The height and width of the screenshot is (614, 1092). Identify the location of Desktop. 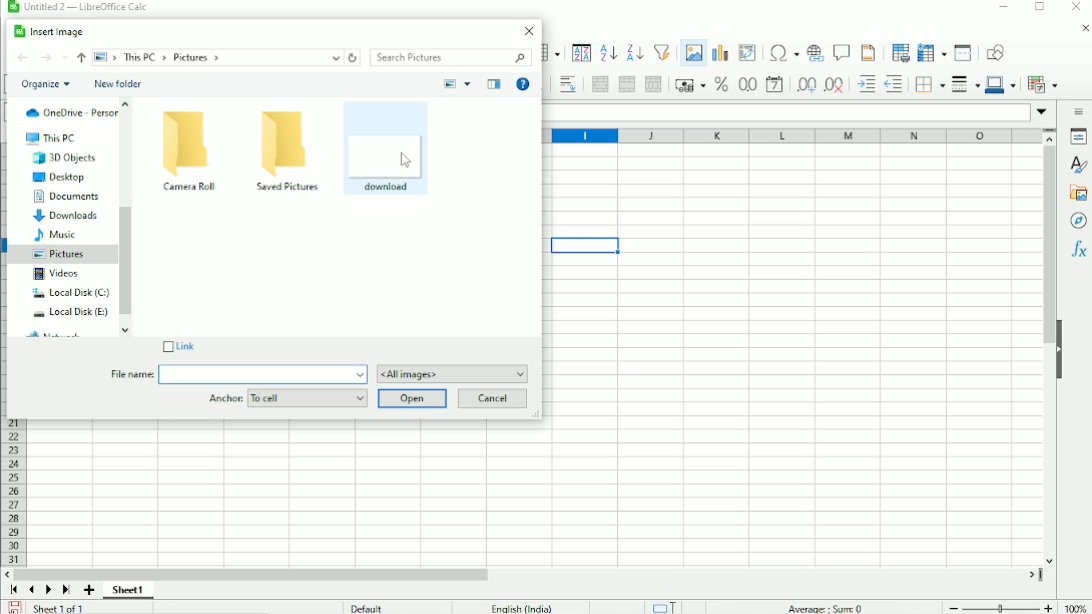
(58, 178).